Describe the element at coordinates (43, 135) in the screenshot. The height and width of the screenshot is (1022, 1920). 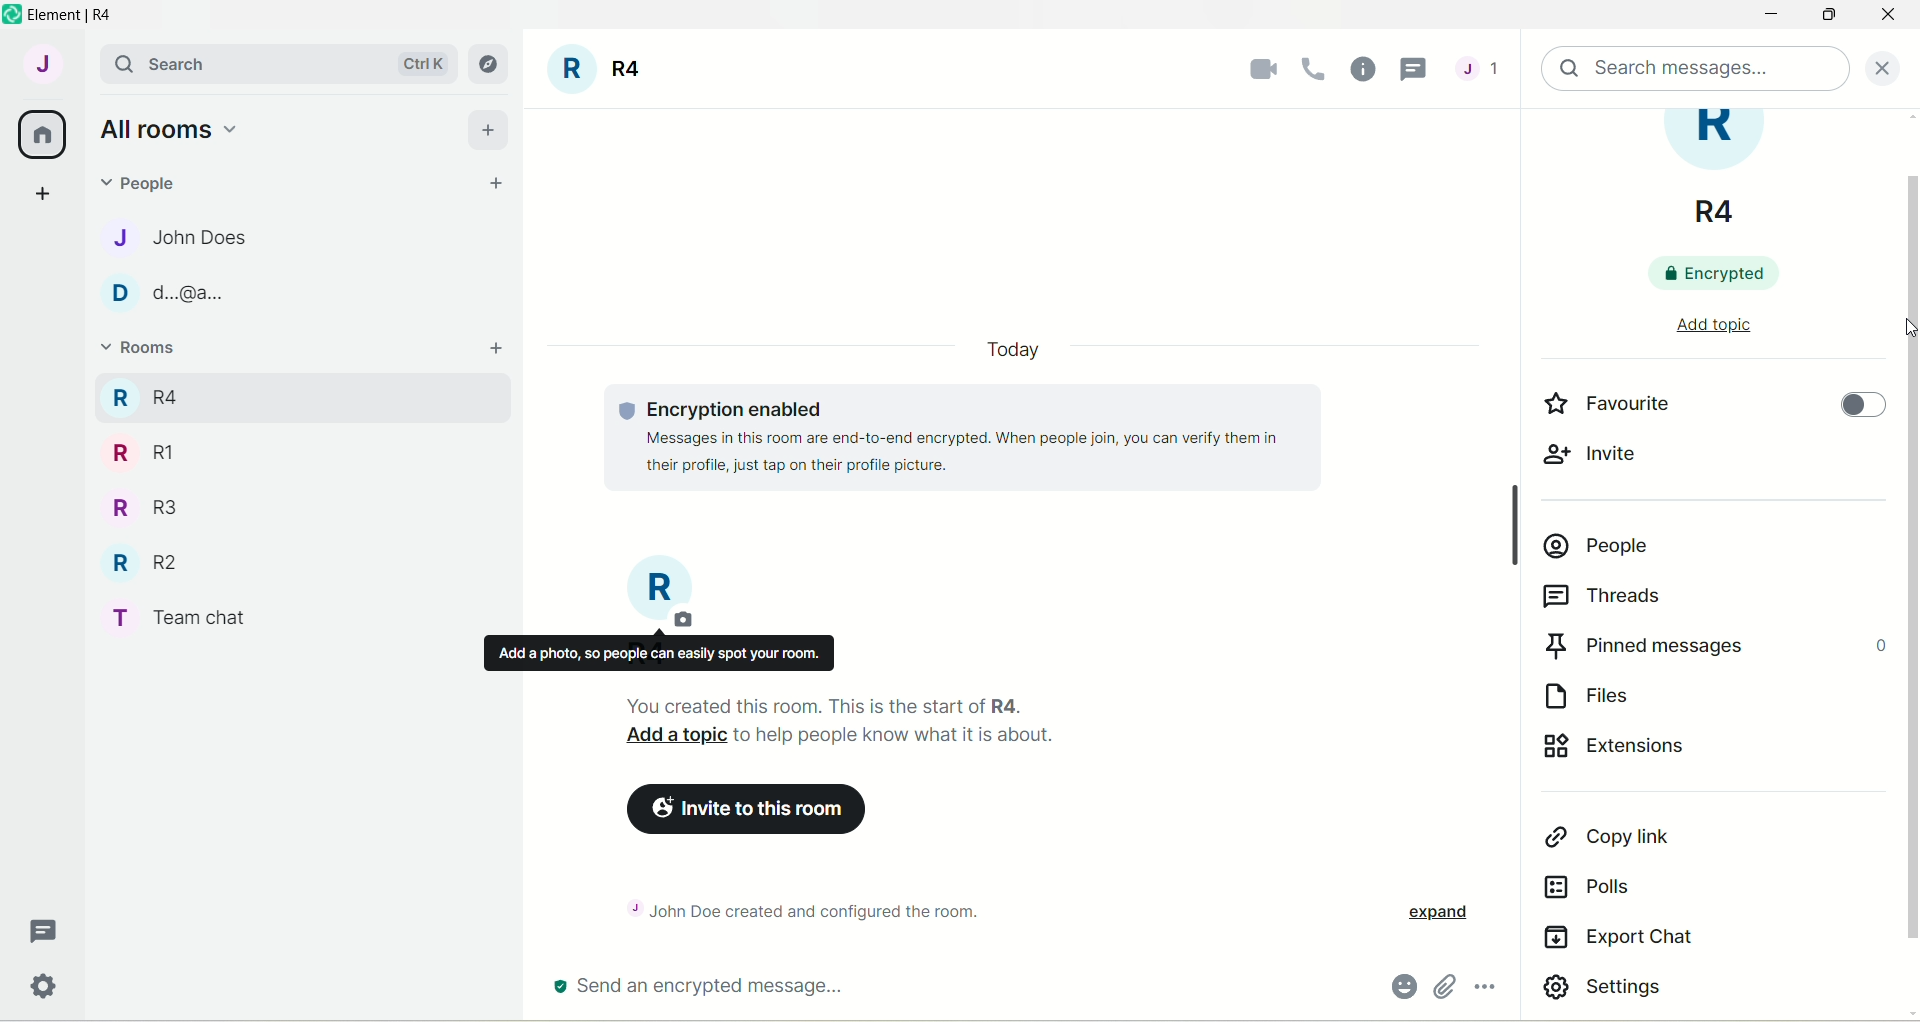
I see `all rooms` at that location.